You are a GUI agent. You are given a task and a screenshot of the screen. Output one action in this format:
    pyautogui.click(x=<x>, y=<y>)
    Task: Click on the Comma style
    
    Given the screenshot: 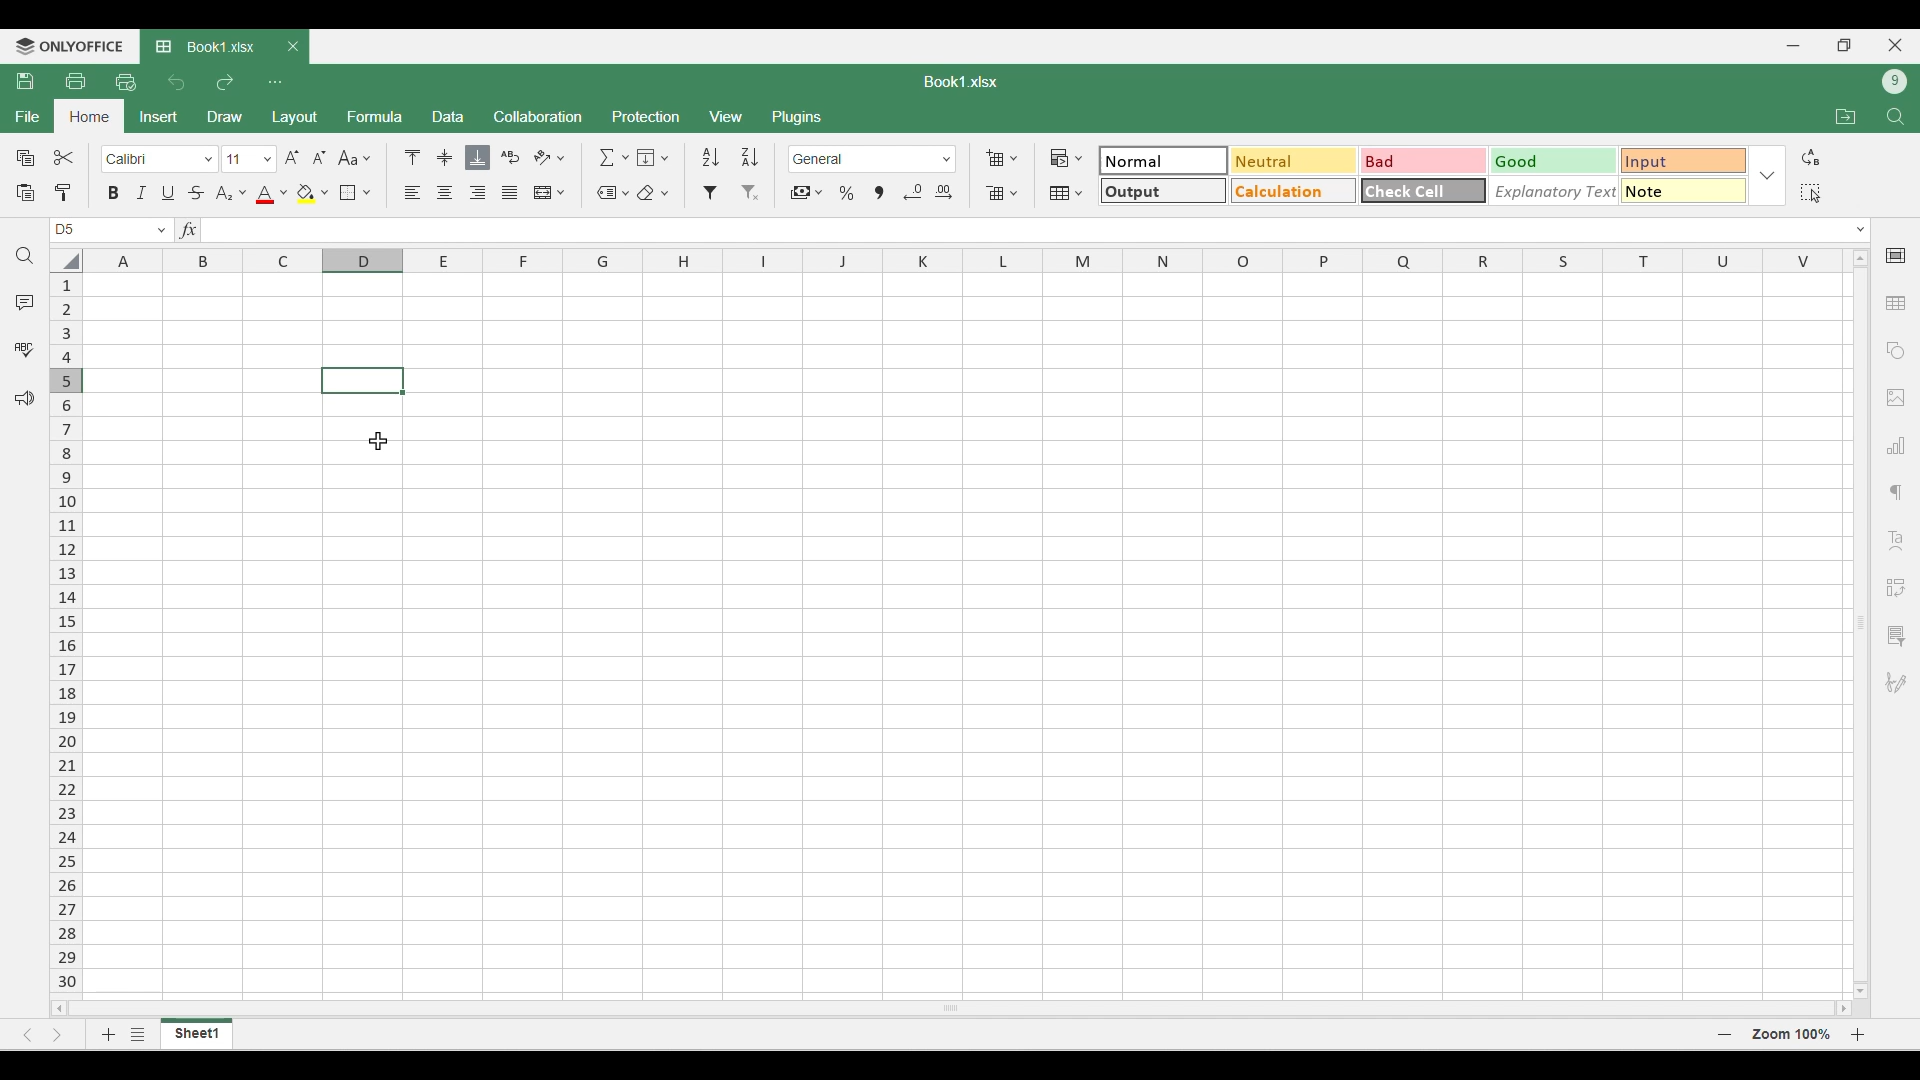 What is the action you would take?
    pyautogui.click(x=879, y=193)
    